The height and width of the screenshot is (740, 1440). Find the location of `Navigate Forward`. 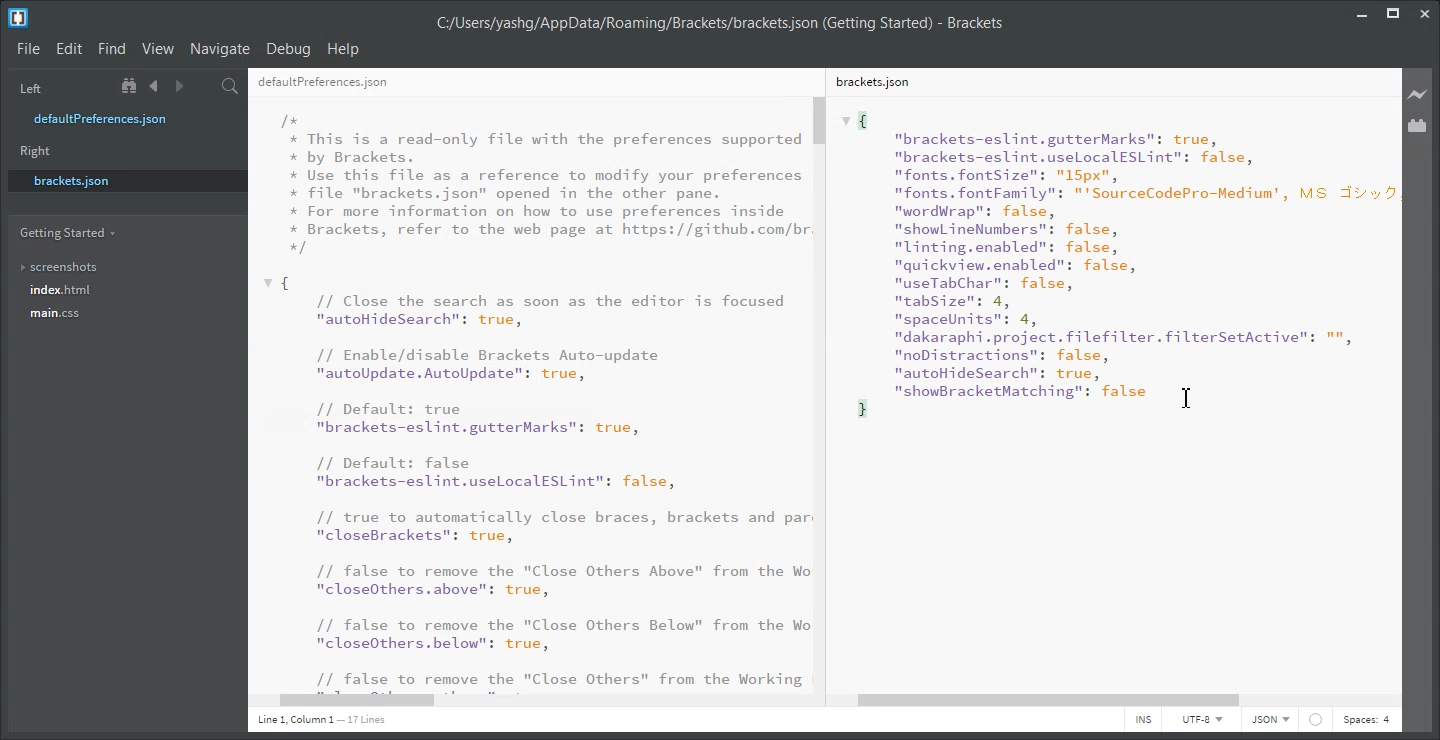

Navigate Forward is located at coordinates (179, 86).